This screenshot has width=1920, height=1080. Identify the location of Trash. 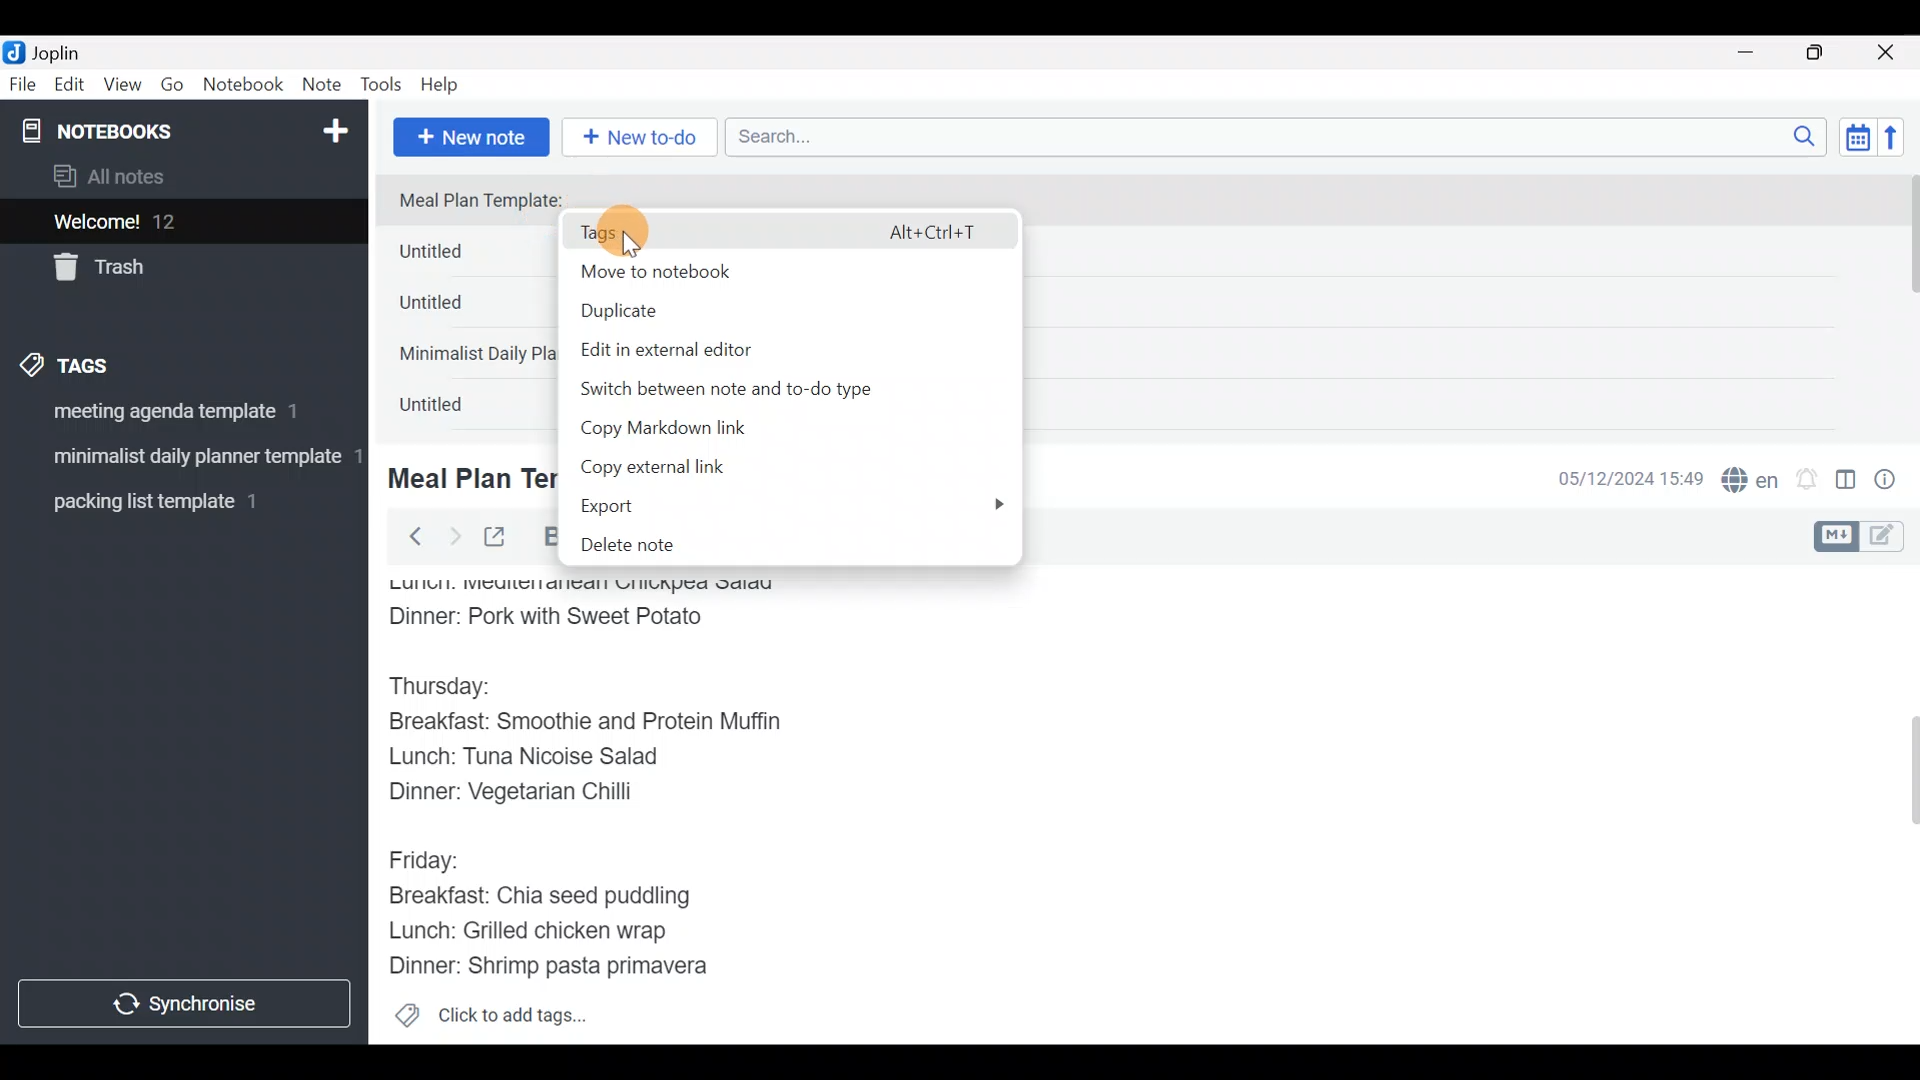
(172, 269).